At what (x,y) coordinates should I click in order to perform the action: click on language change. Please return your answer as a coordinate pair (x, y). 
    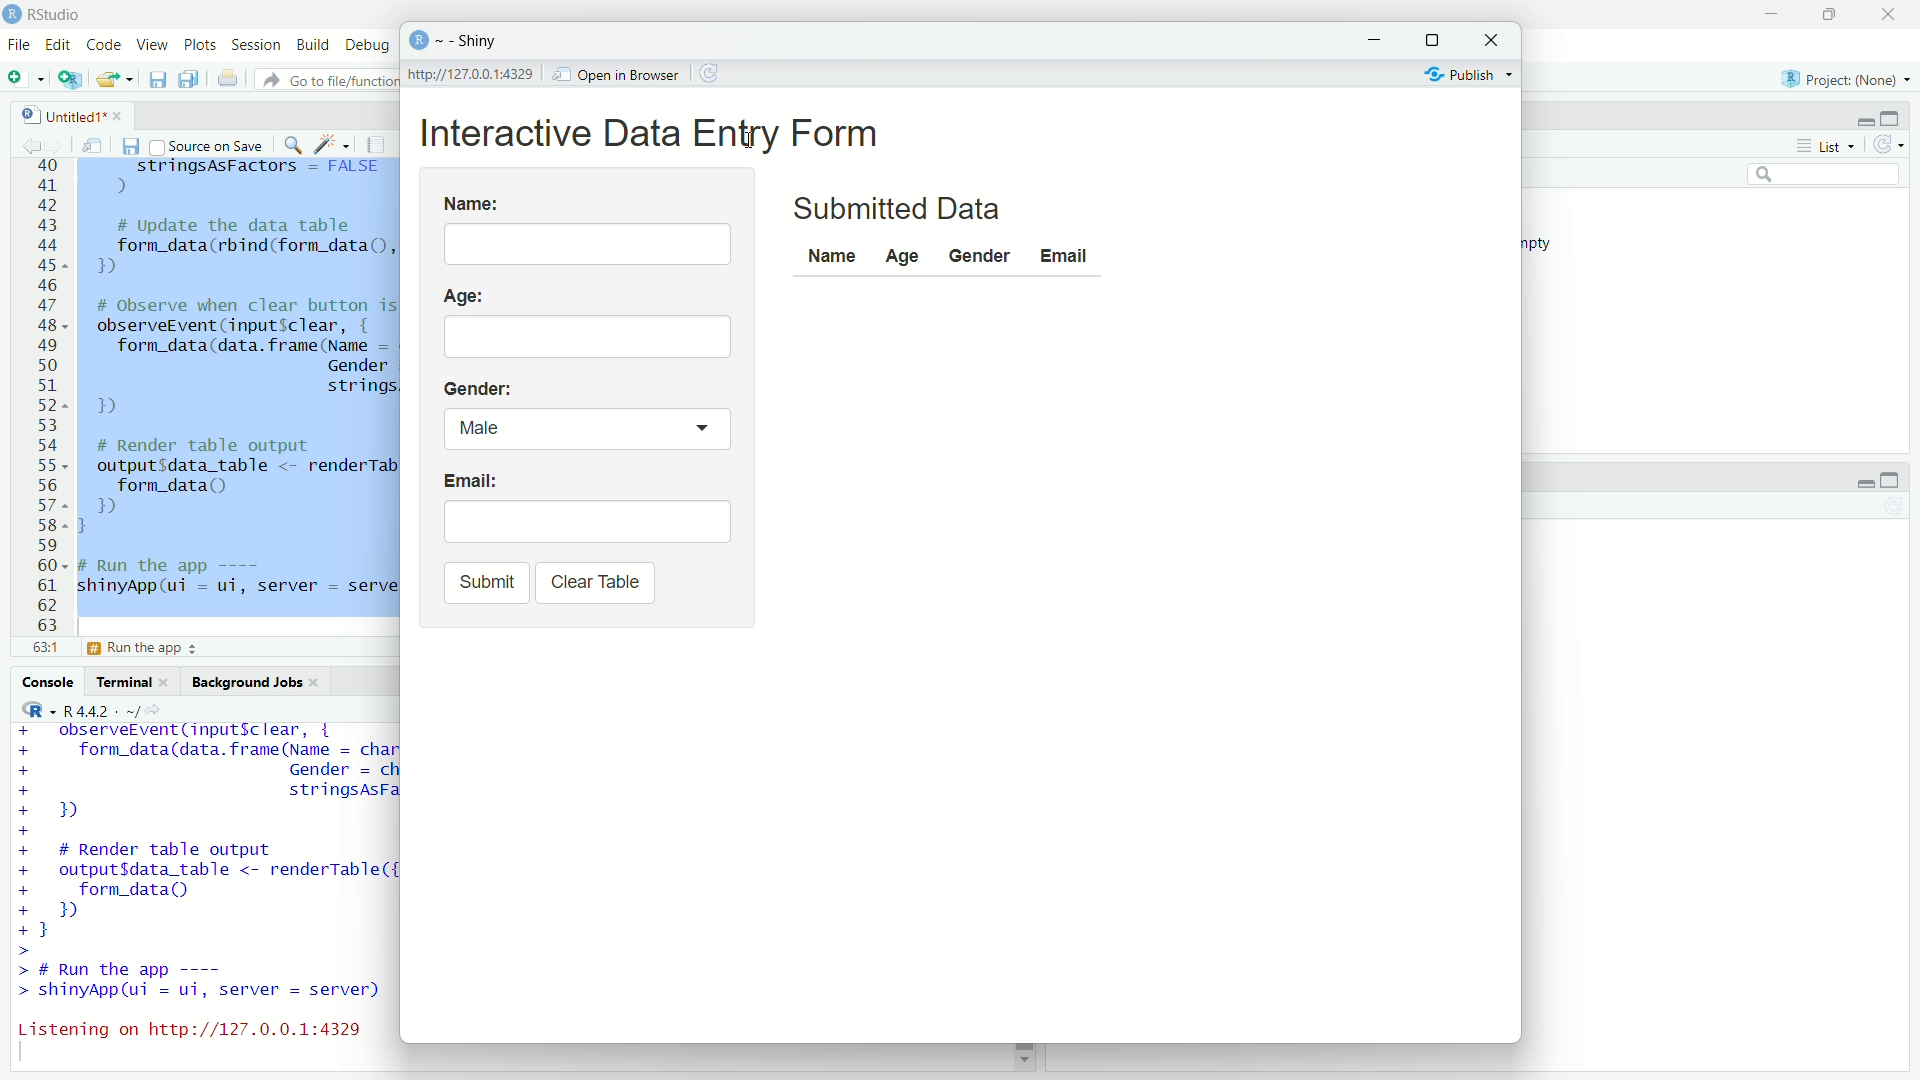
    Looking at the image, I should click on (30, 710).